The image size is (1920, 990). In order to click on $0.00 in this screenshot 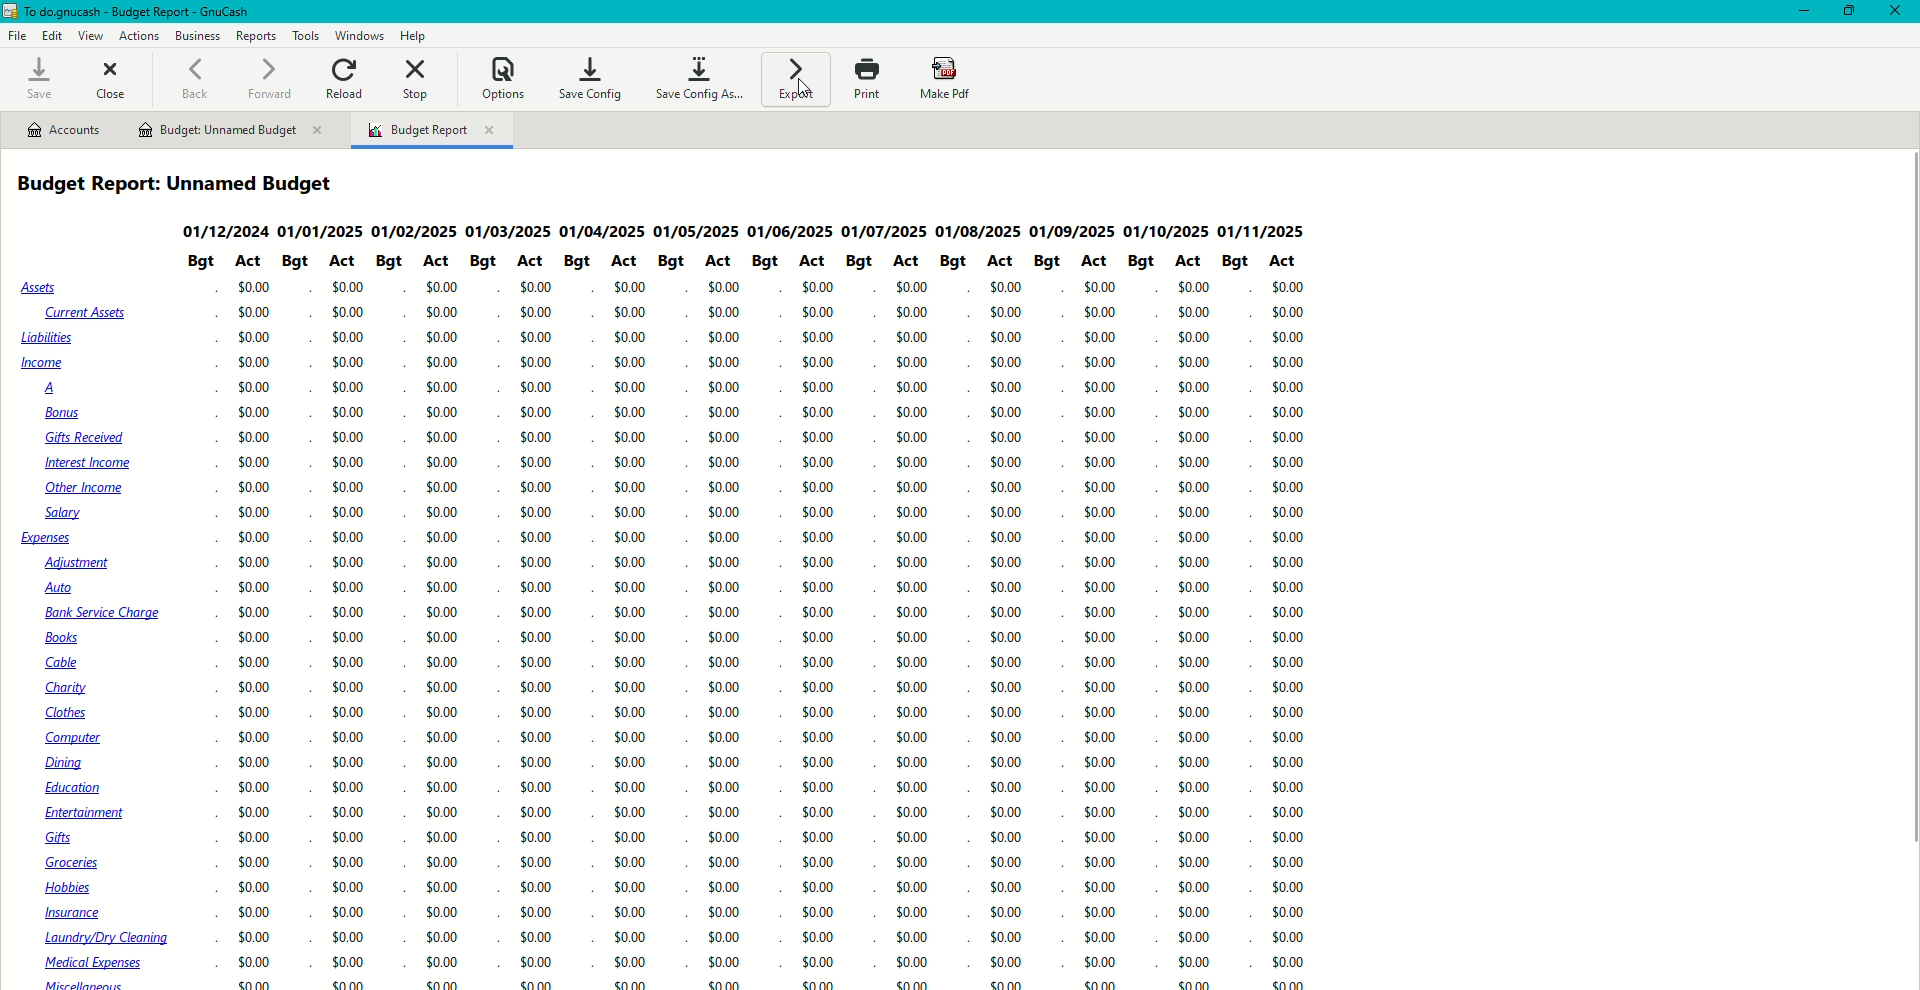, I will do `click(534, 890)`.